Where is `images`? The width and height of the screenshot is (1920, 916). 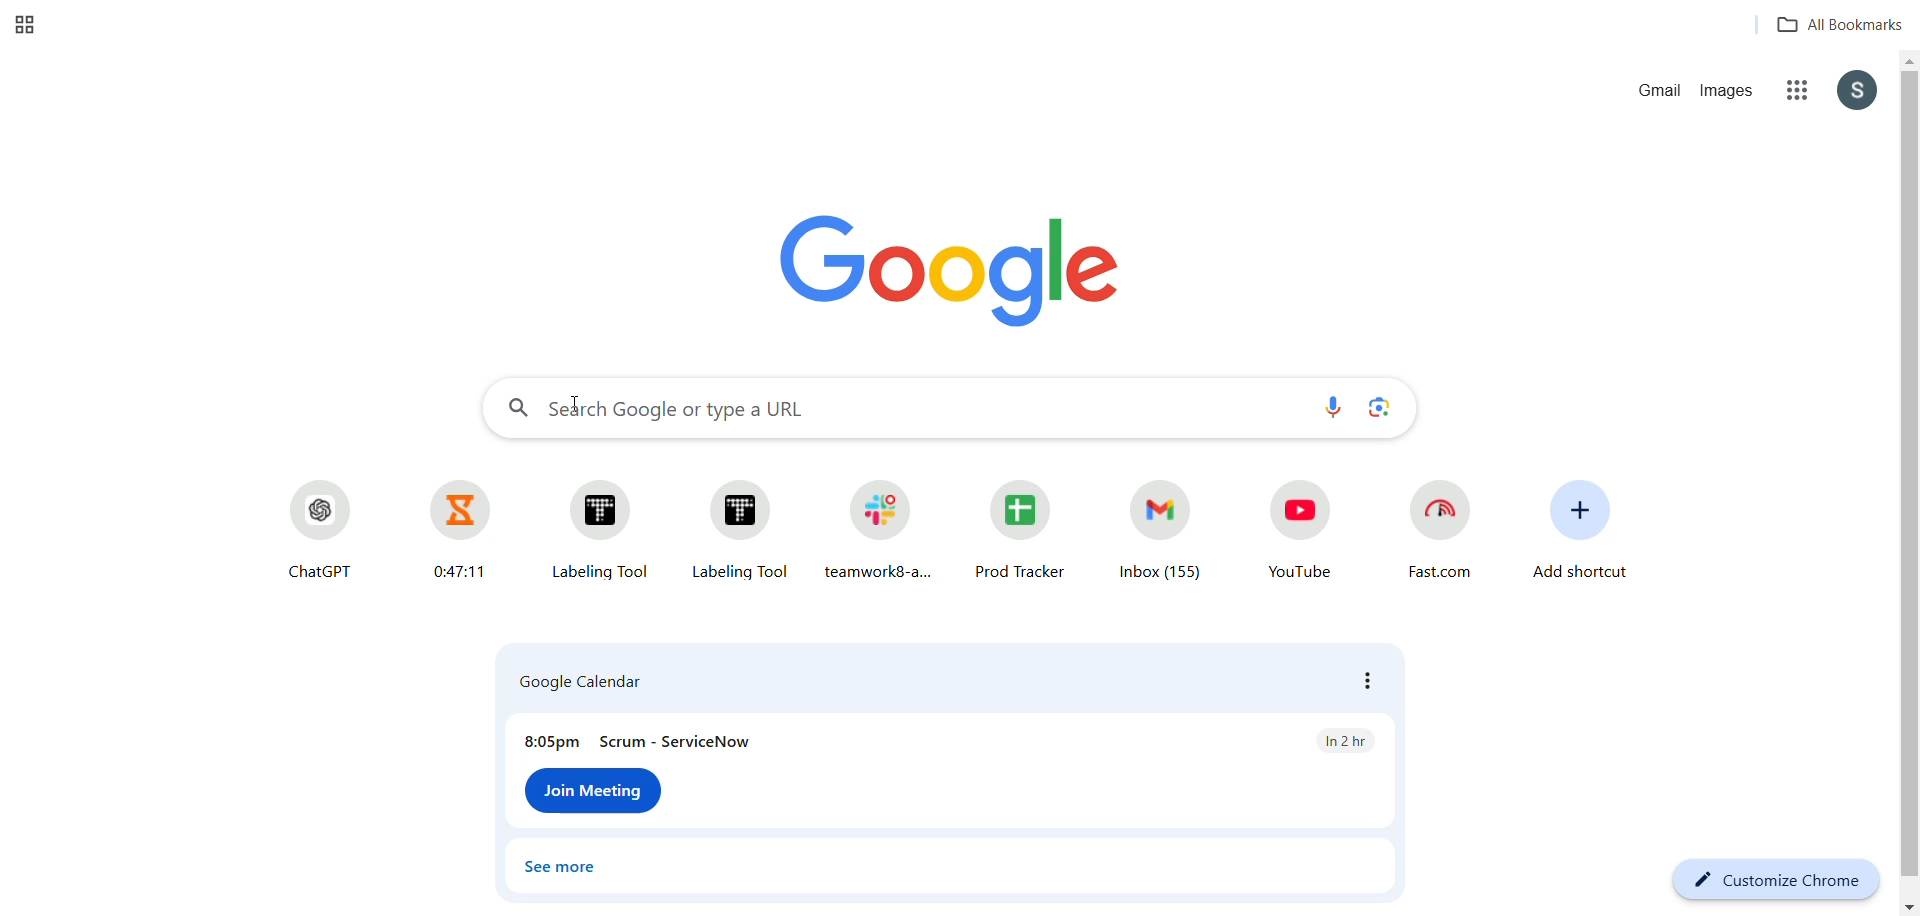 images is located at coordinates (1732, 92).